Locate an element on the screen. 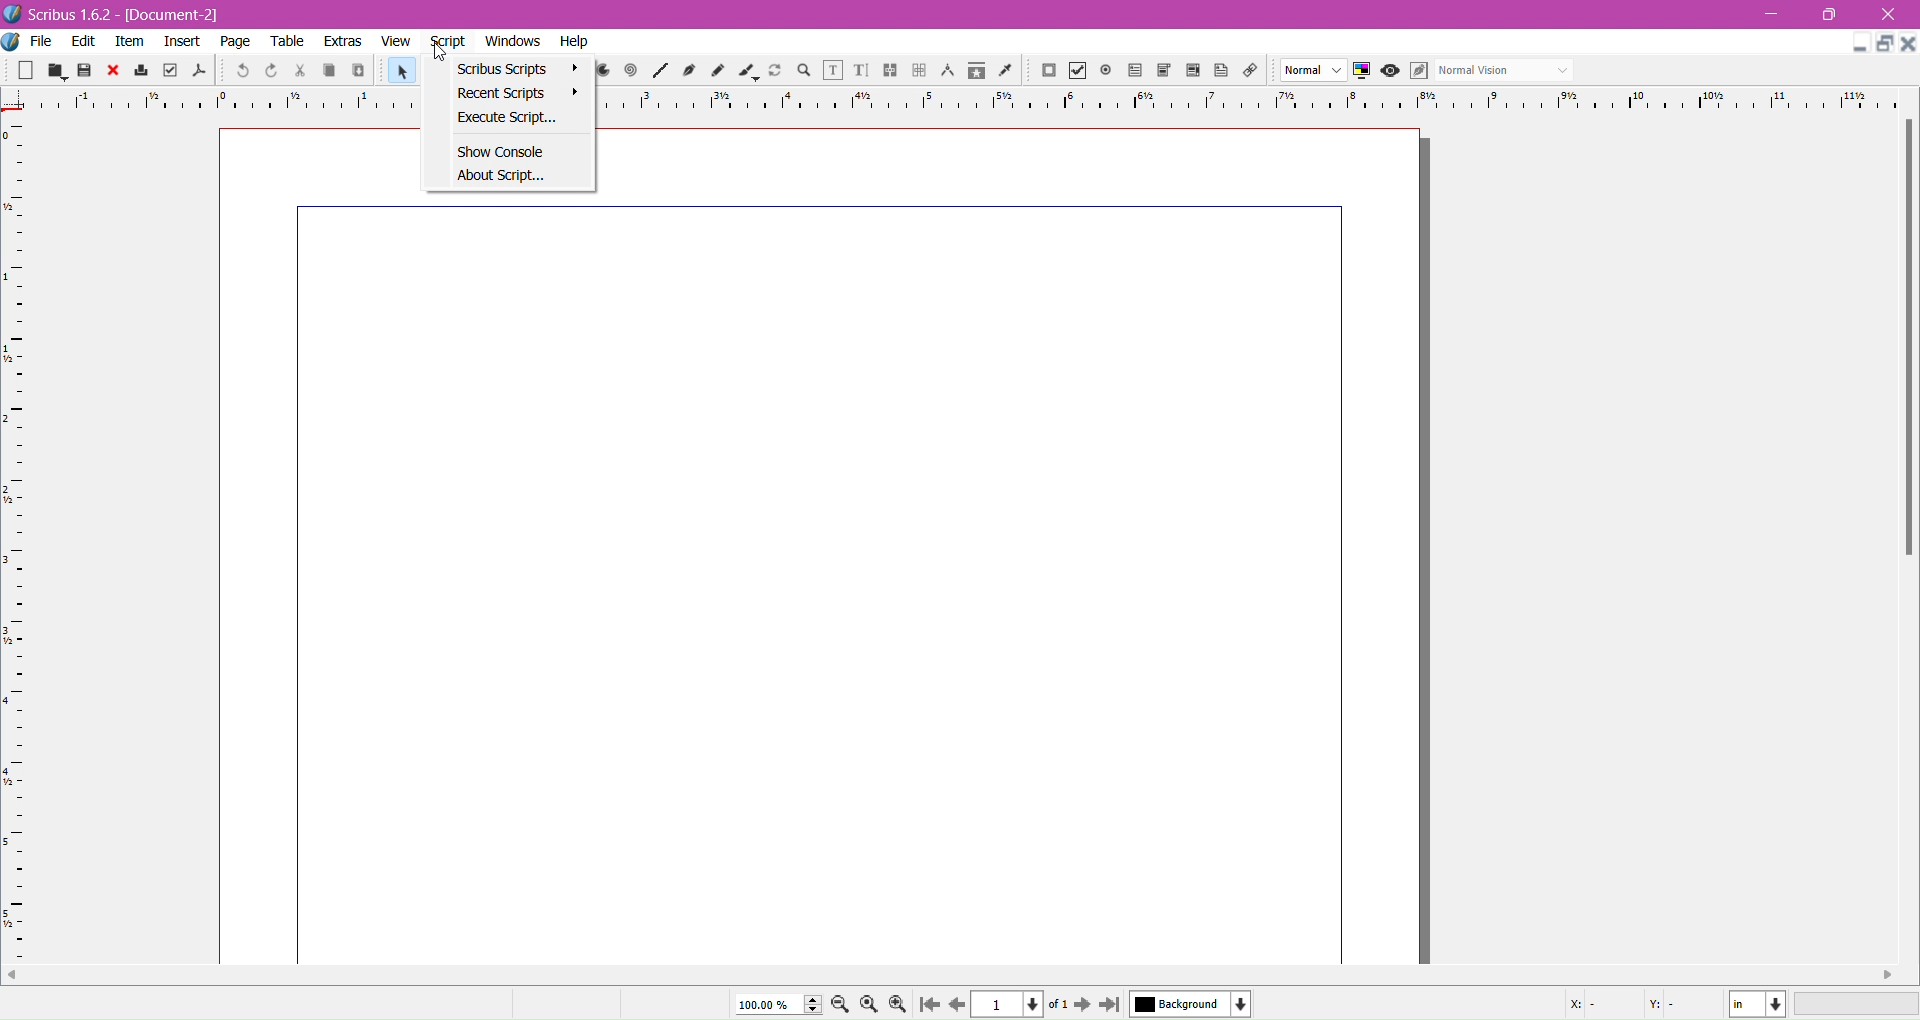  Recent Scripts is located at coordinates (515, 93).